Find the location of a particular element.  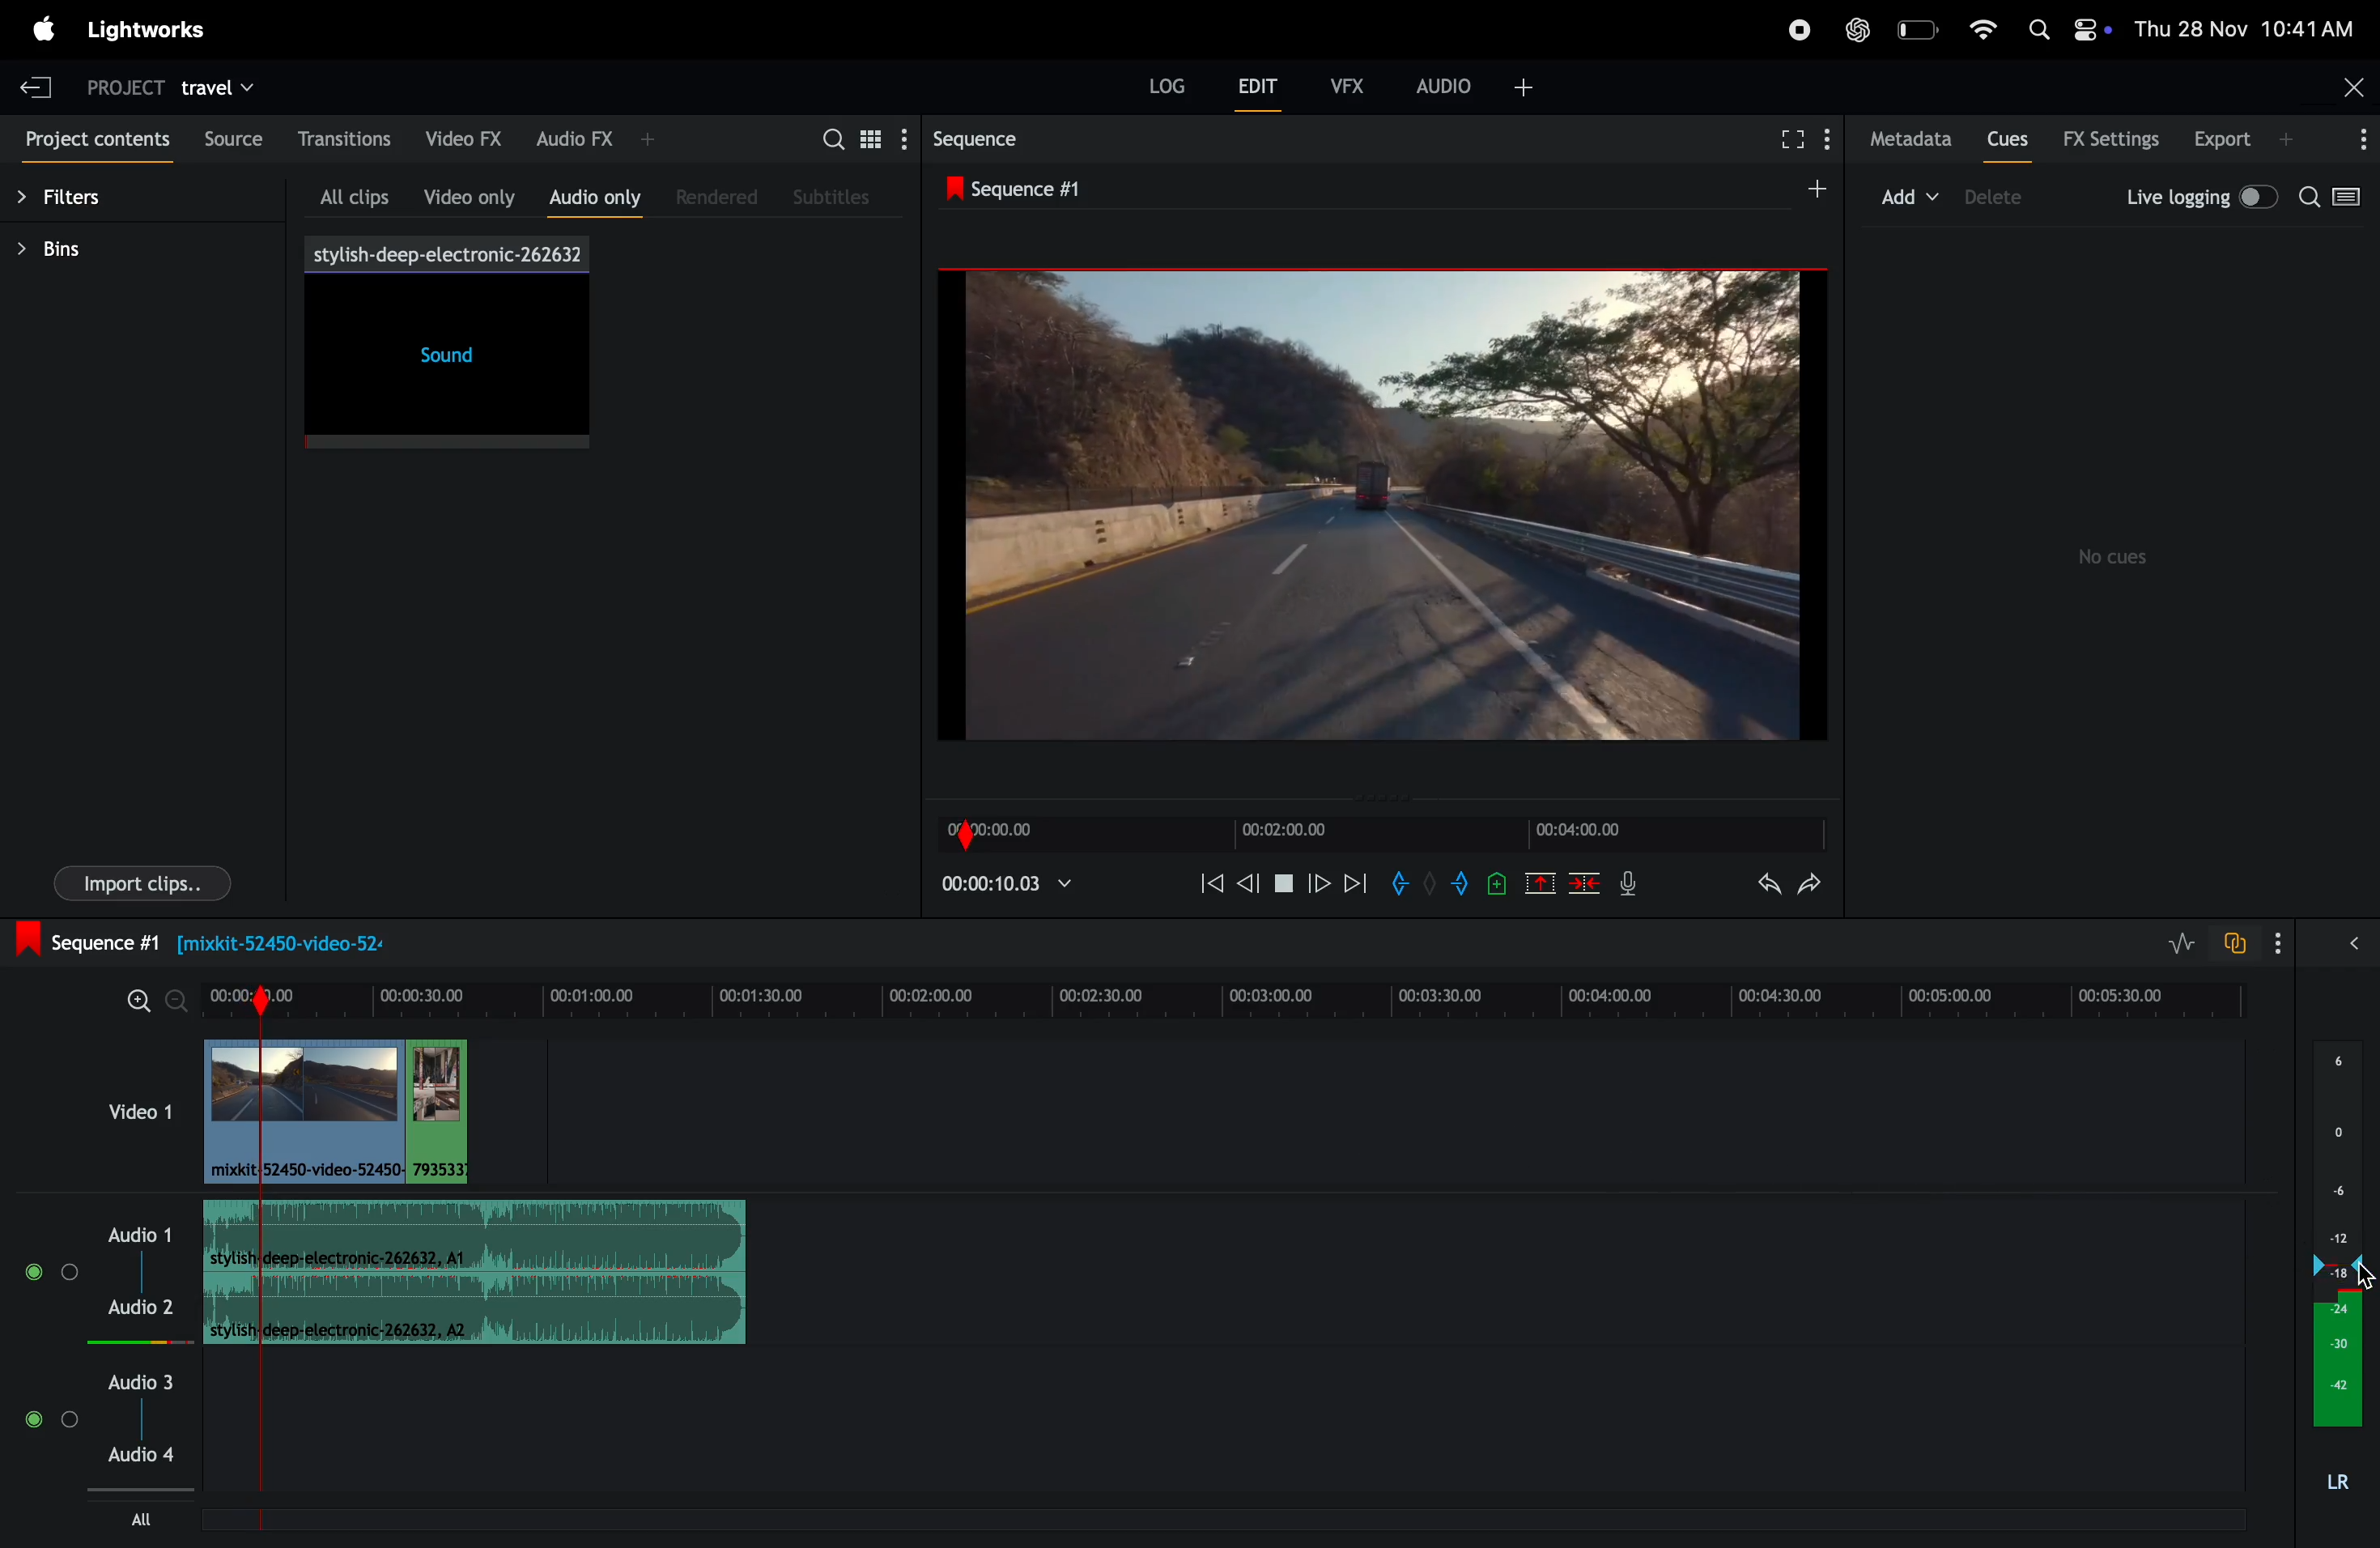

video time is located at coordinates (1312, 830).